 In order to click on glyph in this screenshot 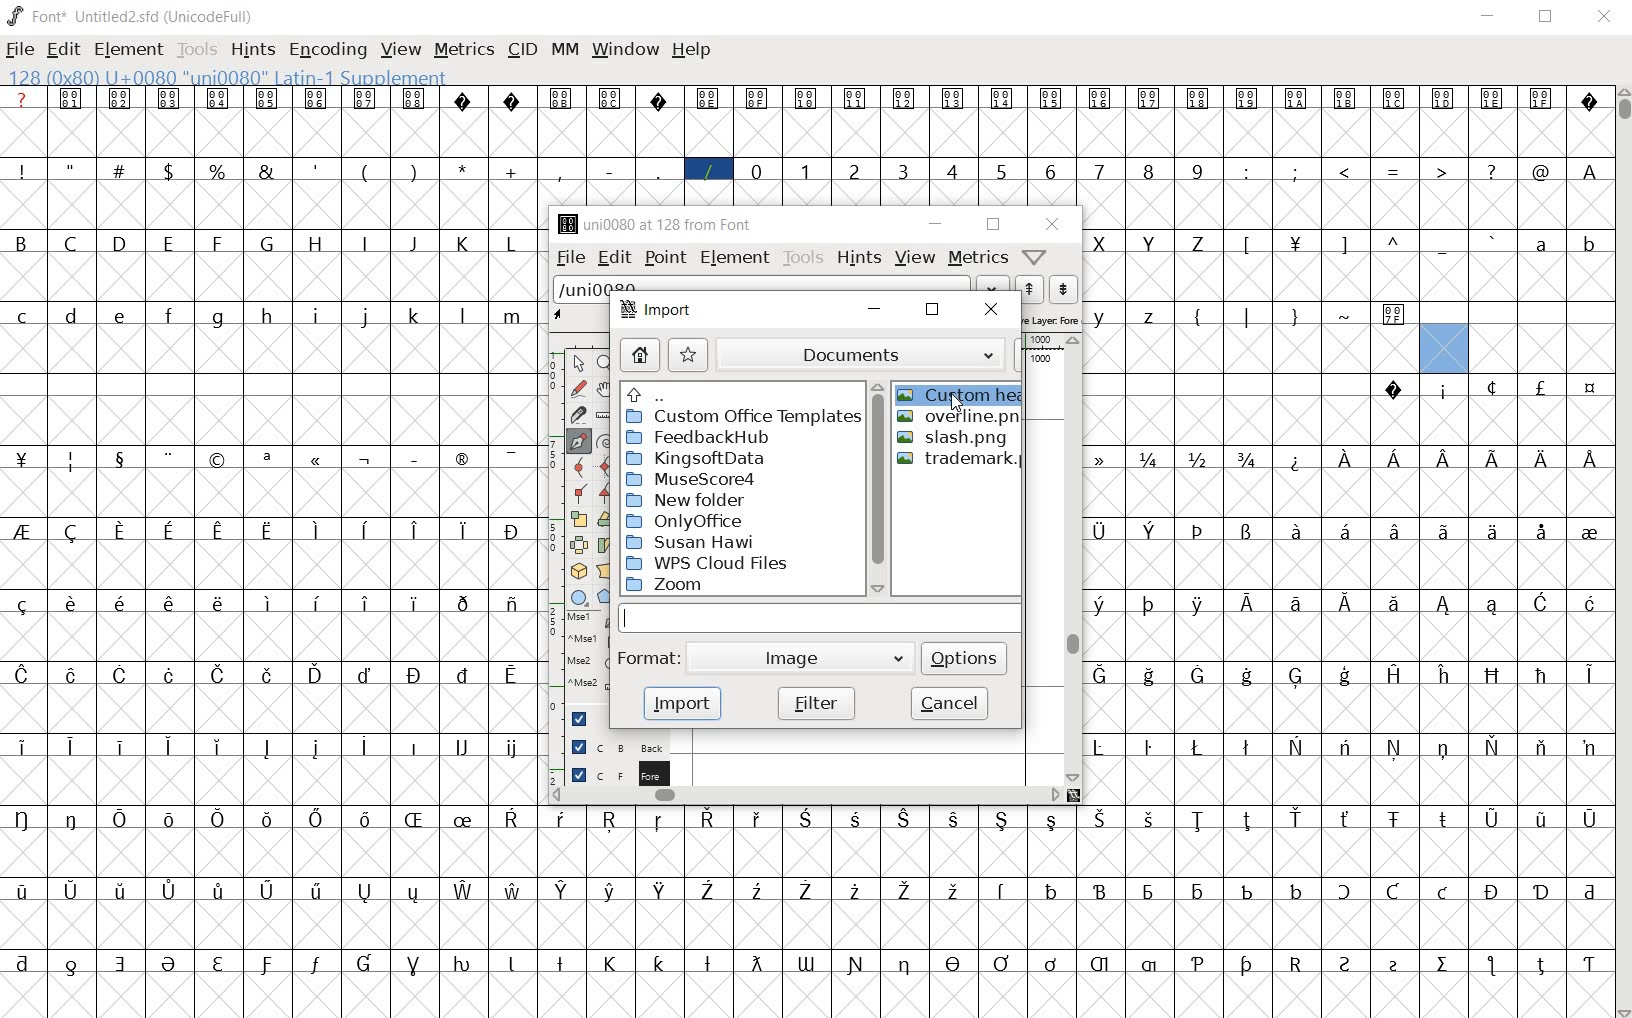, I will do `click(1541, 172)`.